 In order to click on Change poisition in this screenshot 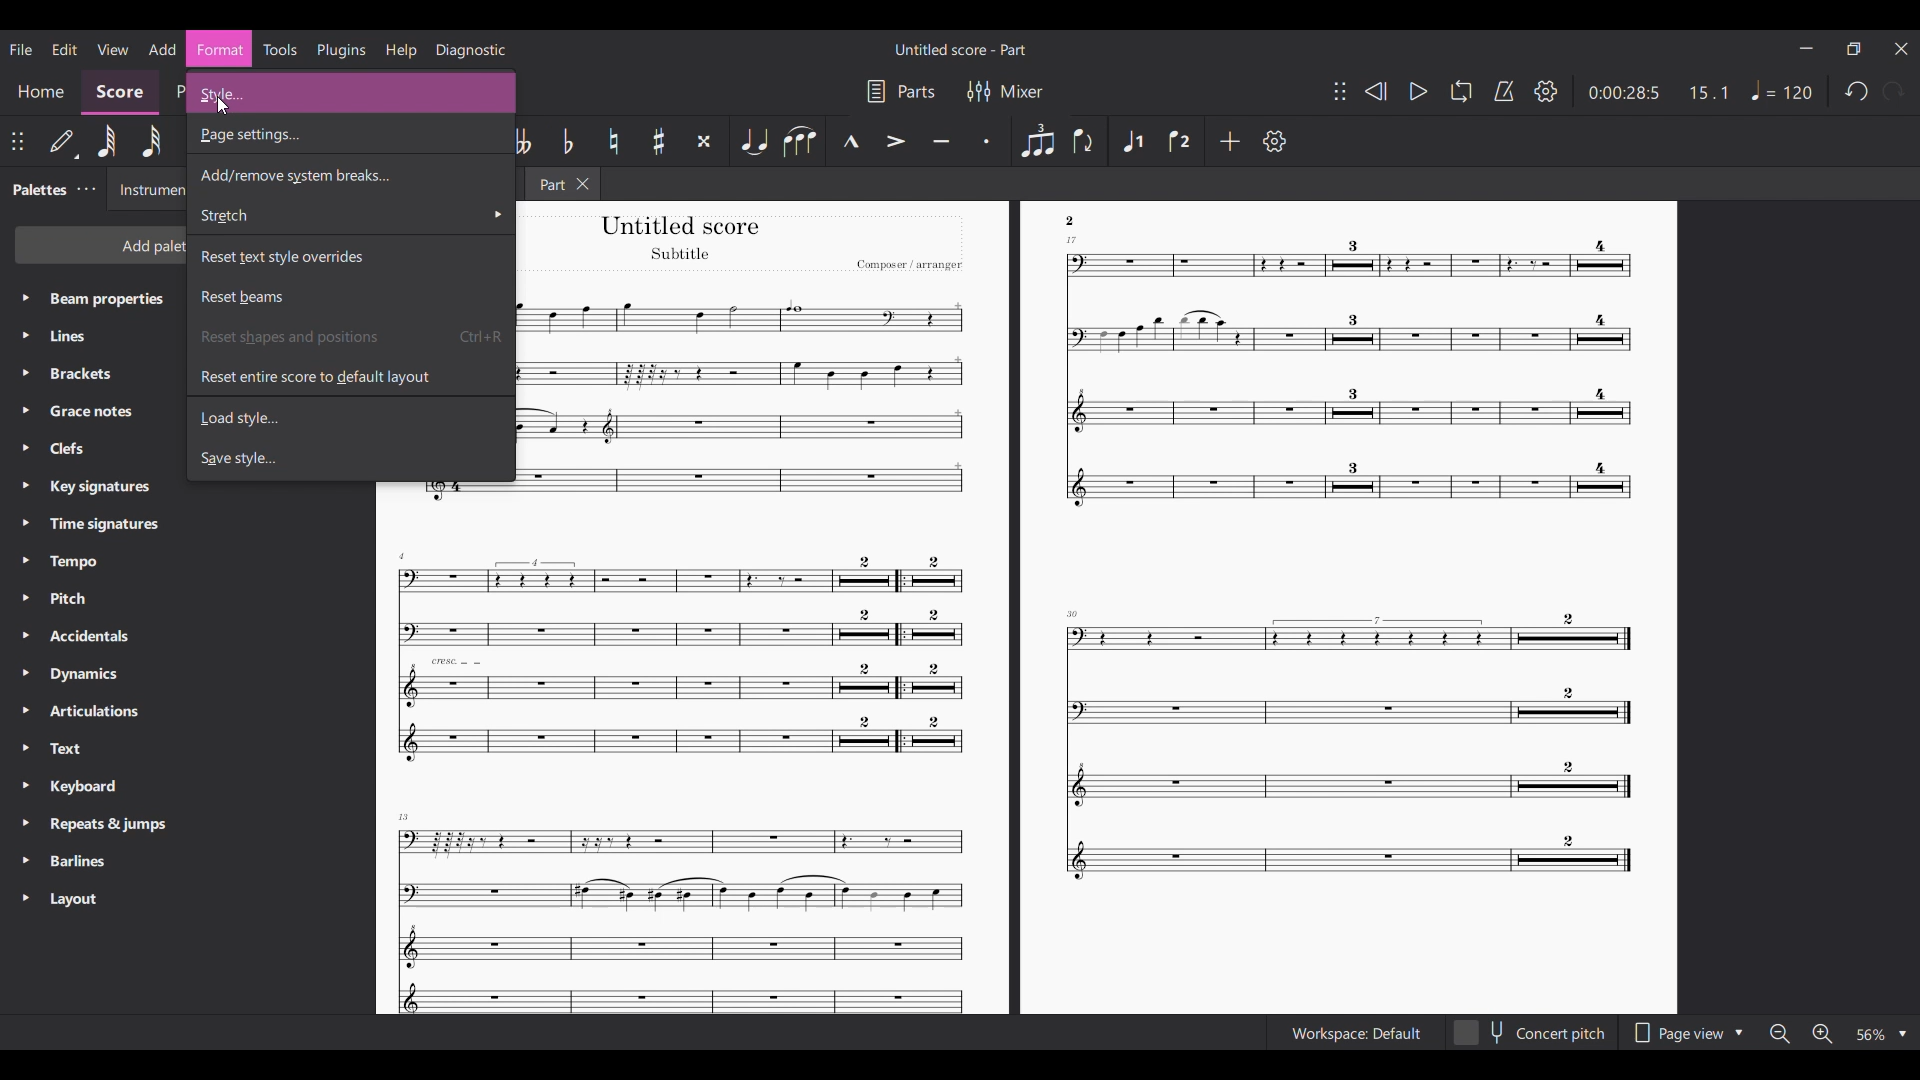, I will do `click(16, 142)`.